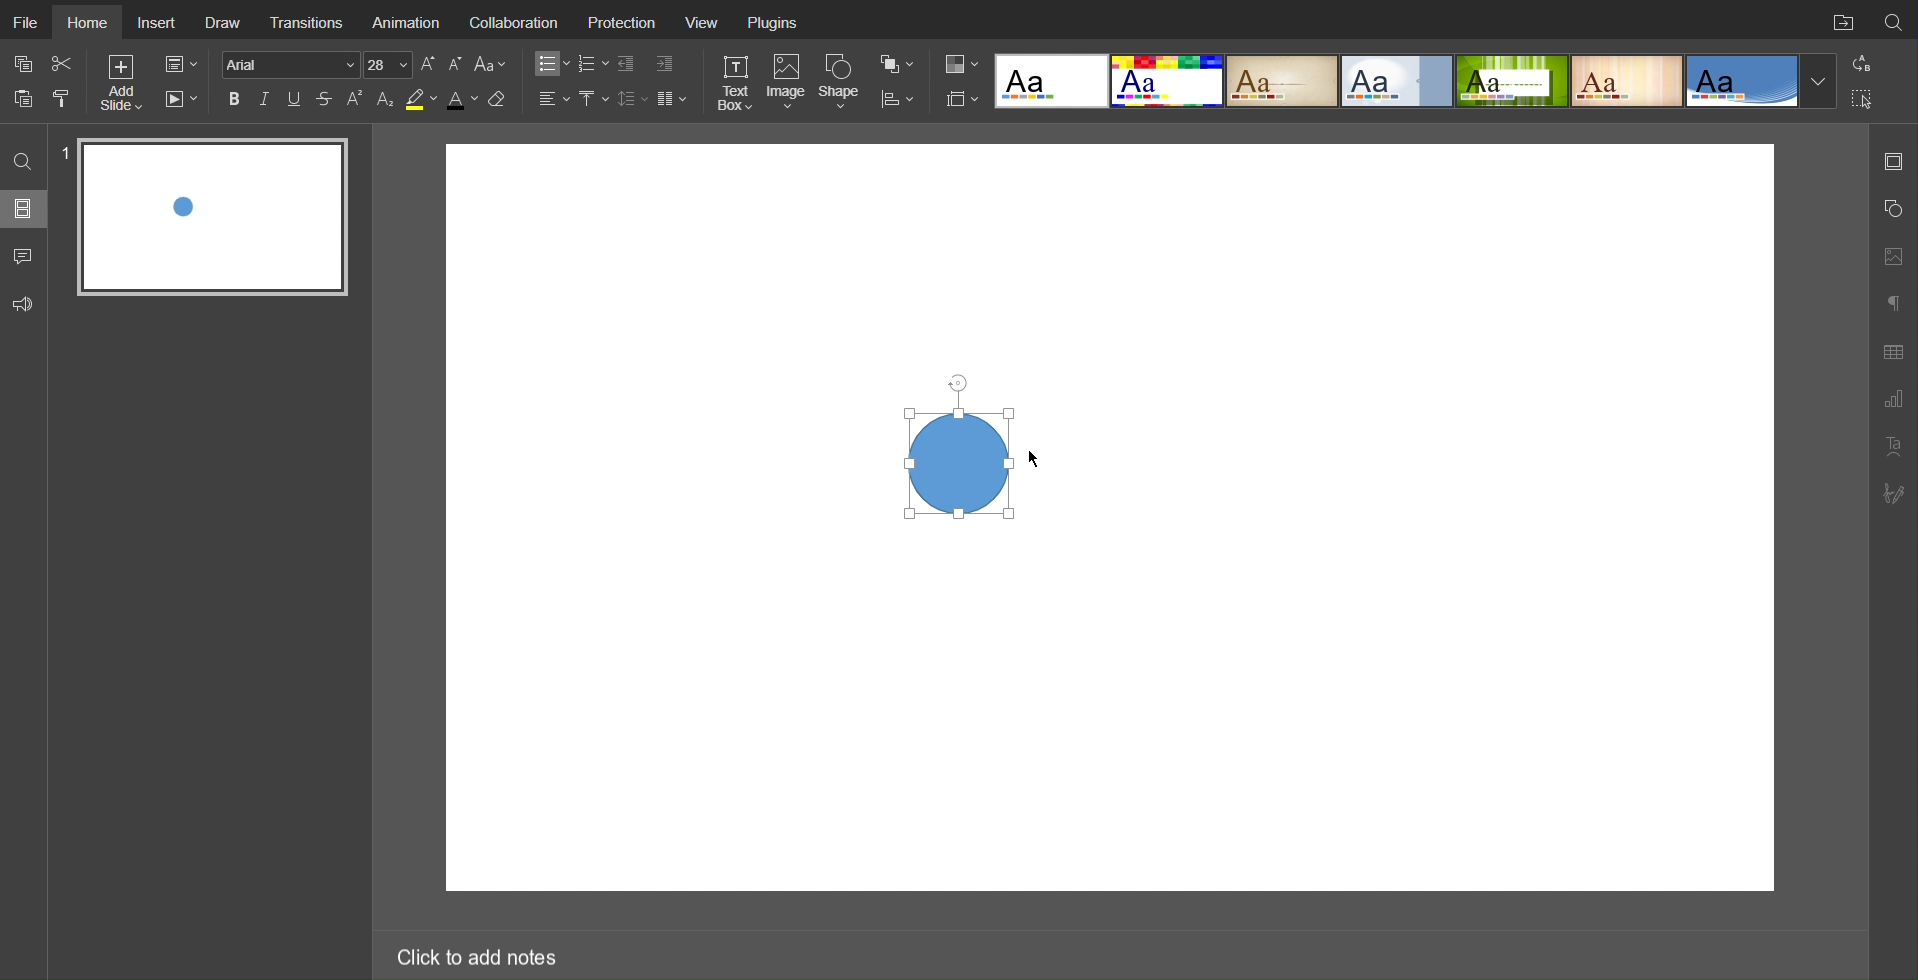  What do you see at coordinates (549, 64) in the screenshot?
I see `Bullet List` at bounding box center [549, 64].